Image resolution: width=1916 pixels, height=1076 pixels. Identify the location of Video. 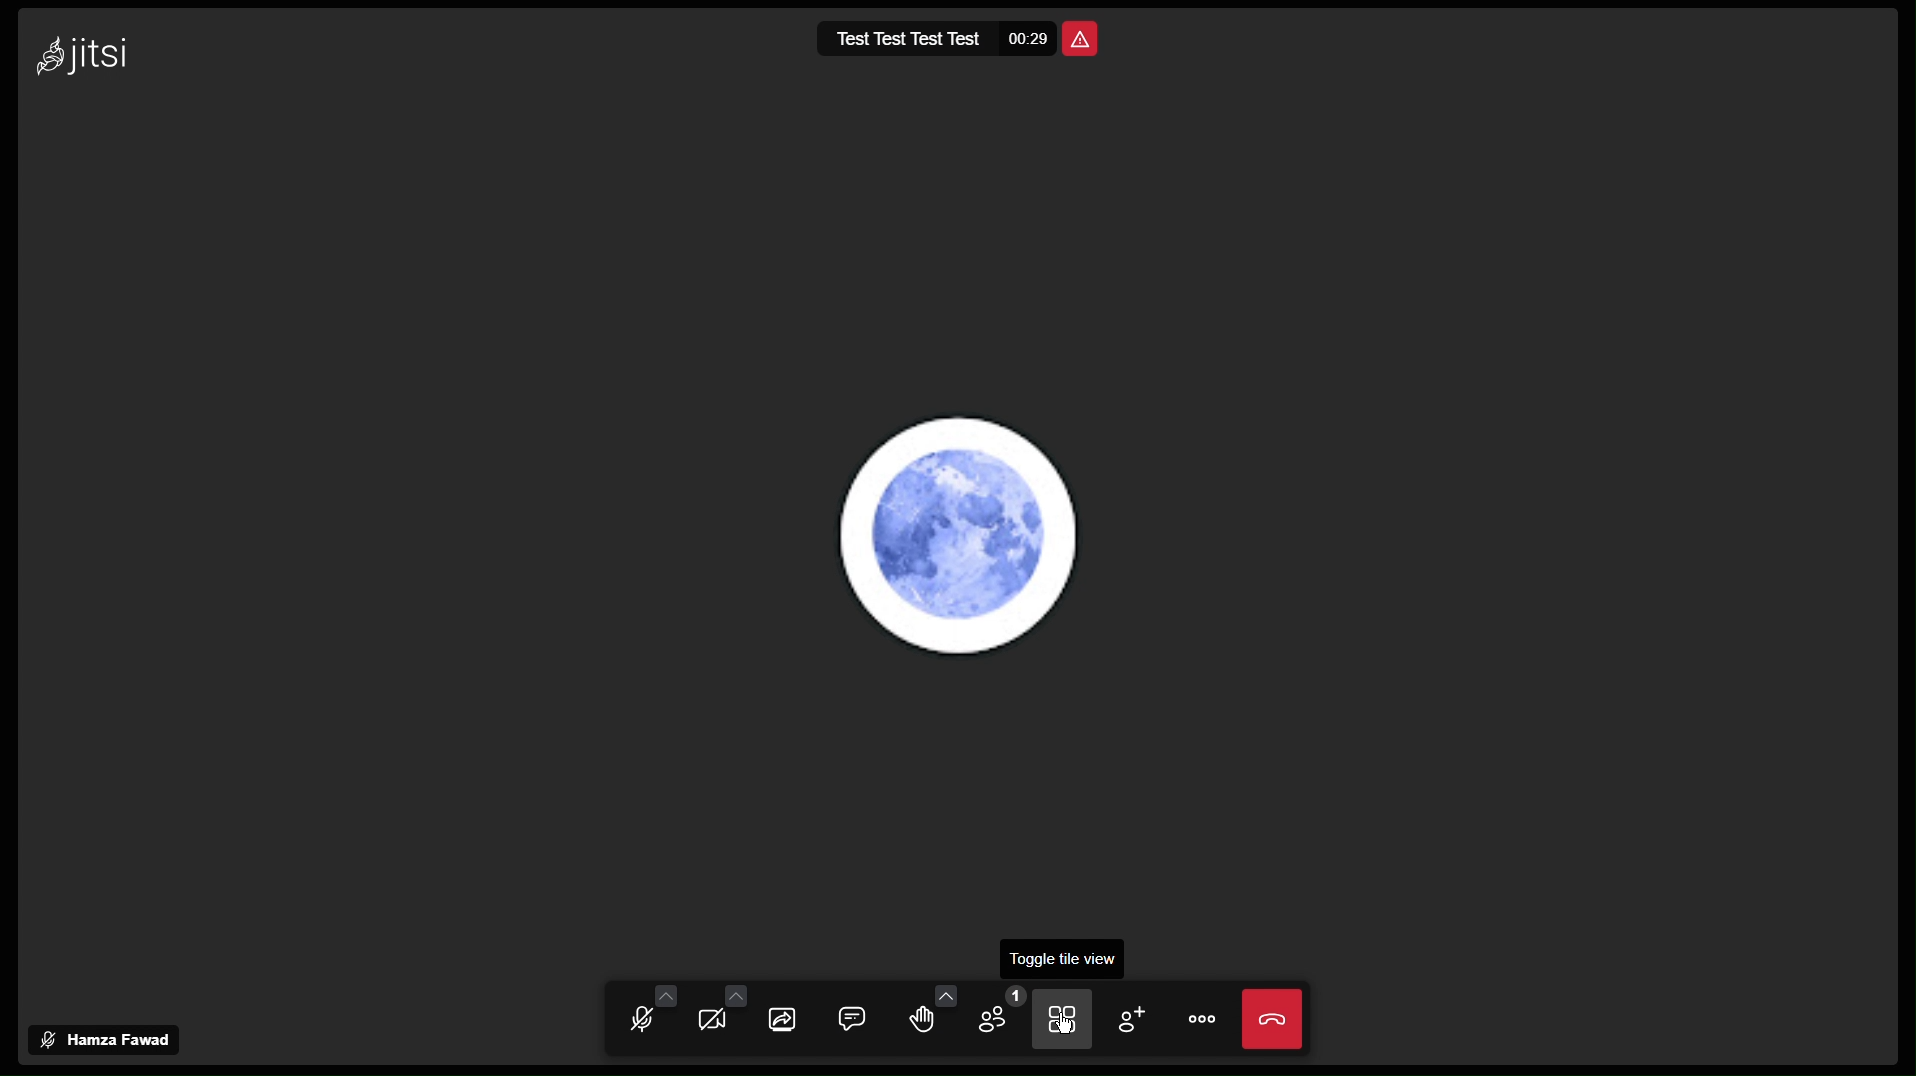
(717, 1018).